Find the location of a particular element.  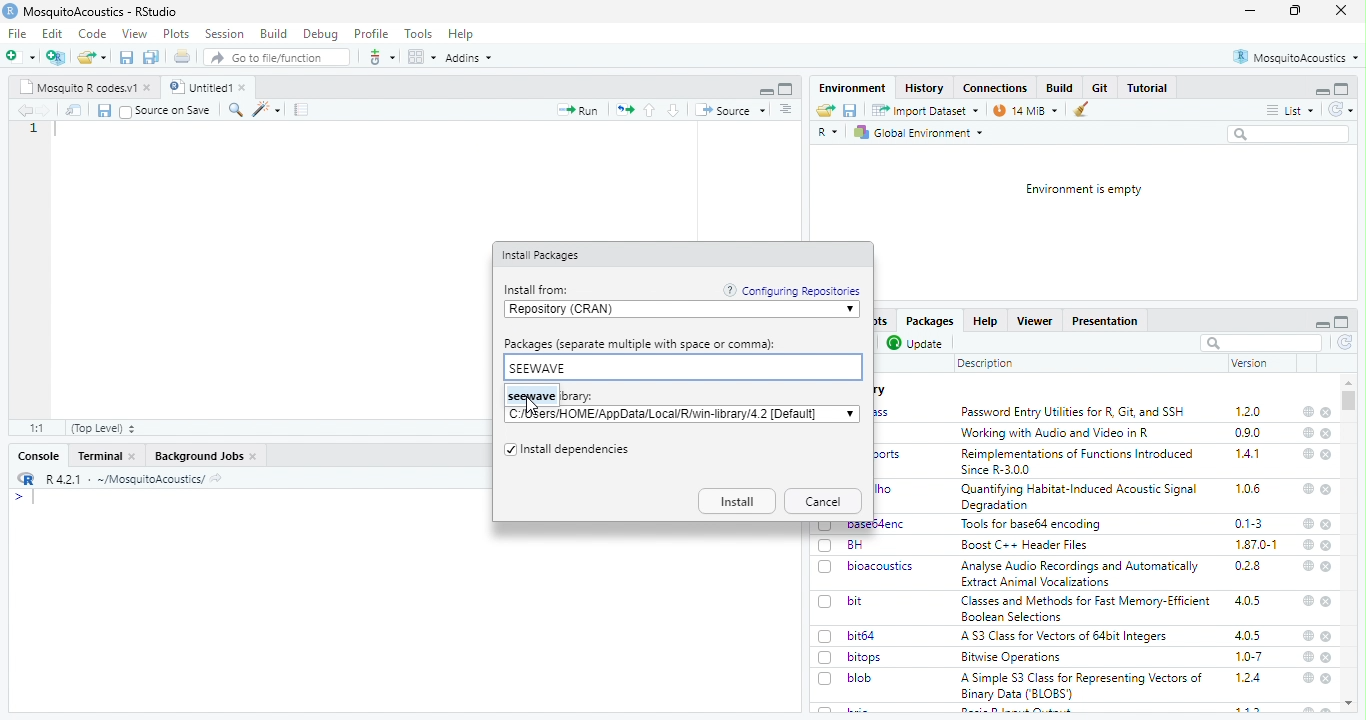

Build is located at coordinates (274, 34).